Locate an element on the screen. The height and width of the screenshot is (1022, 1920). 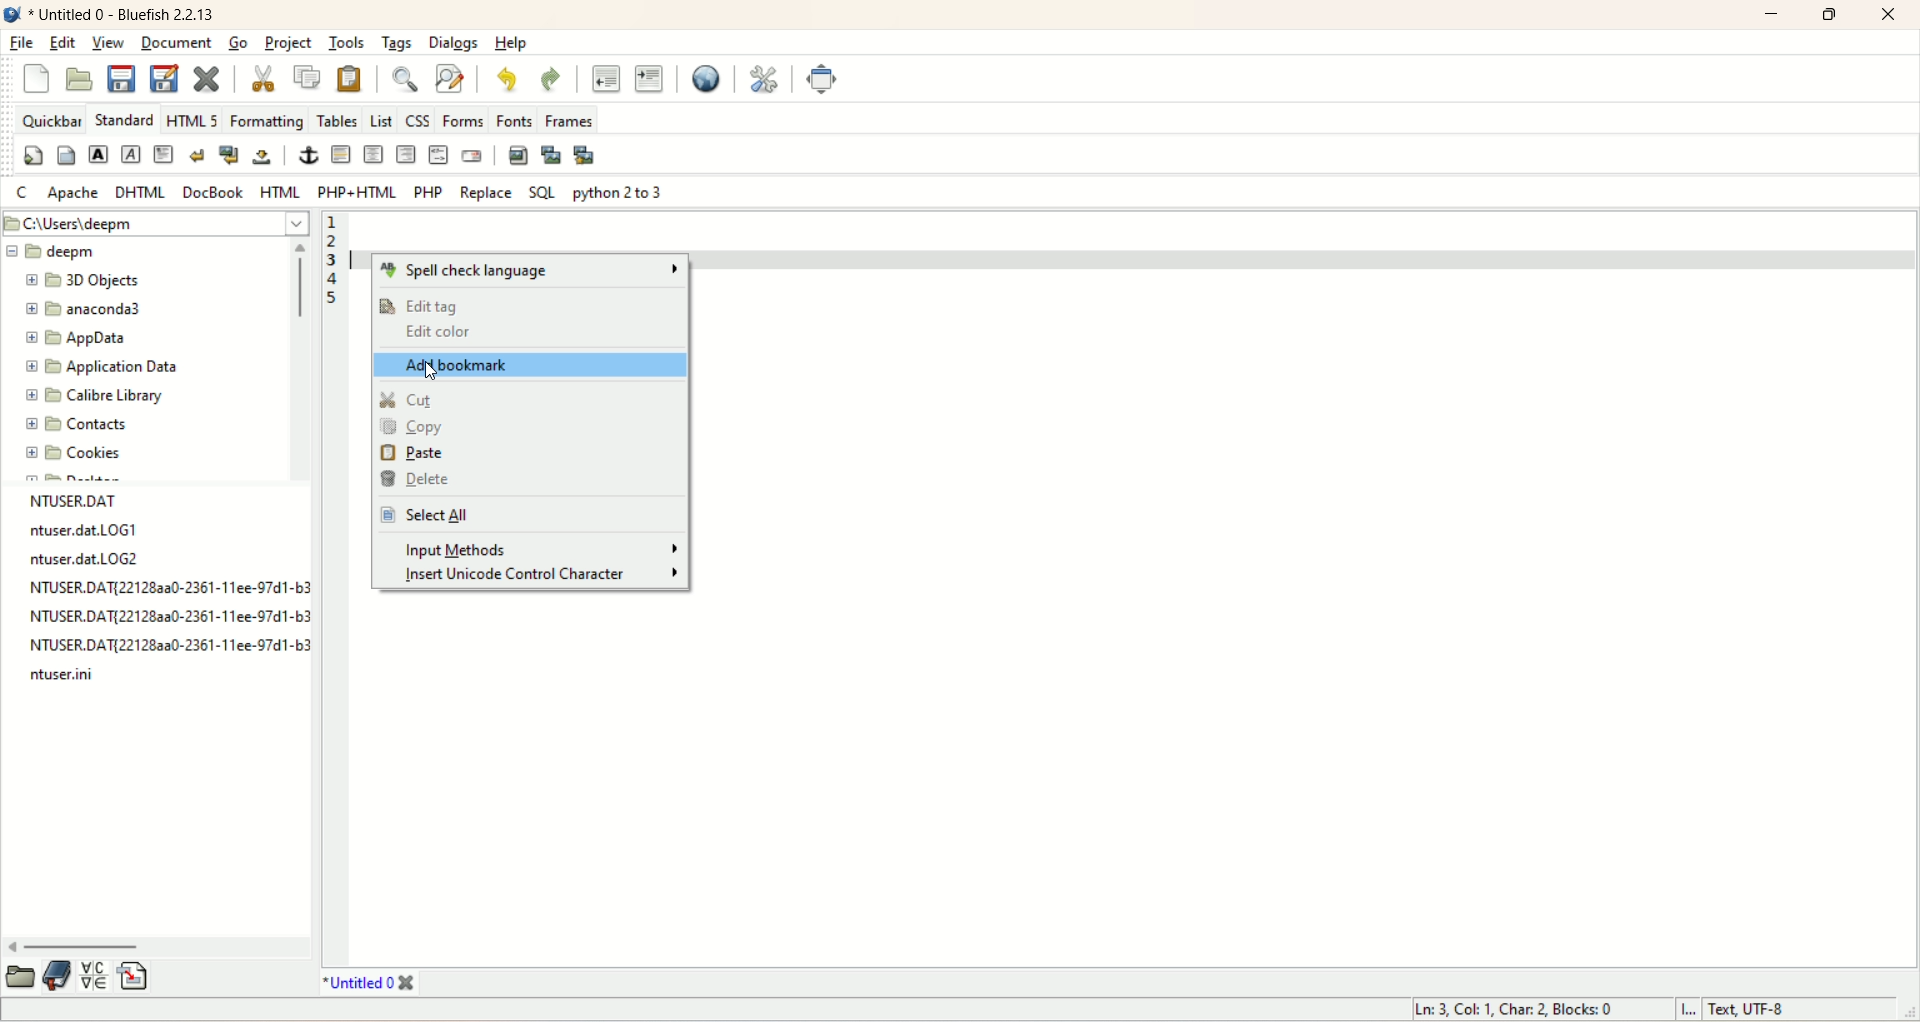
file name is located at coordinates (102, 560).